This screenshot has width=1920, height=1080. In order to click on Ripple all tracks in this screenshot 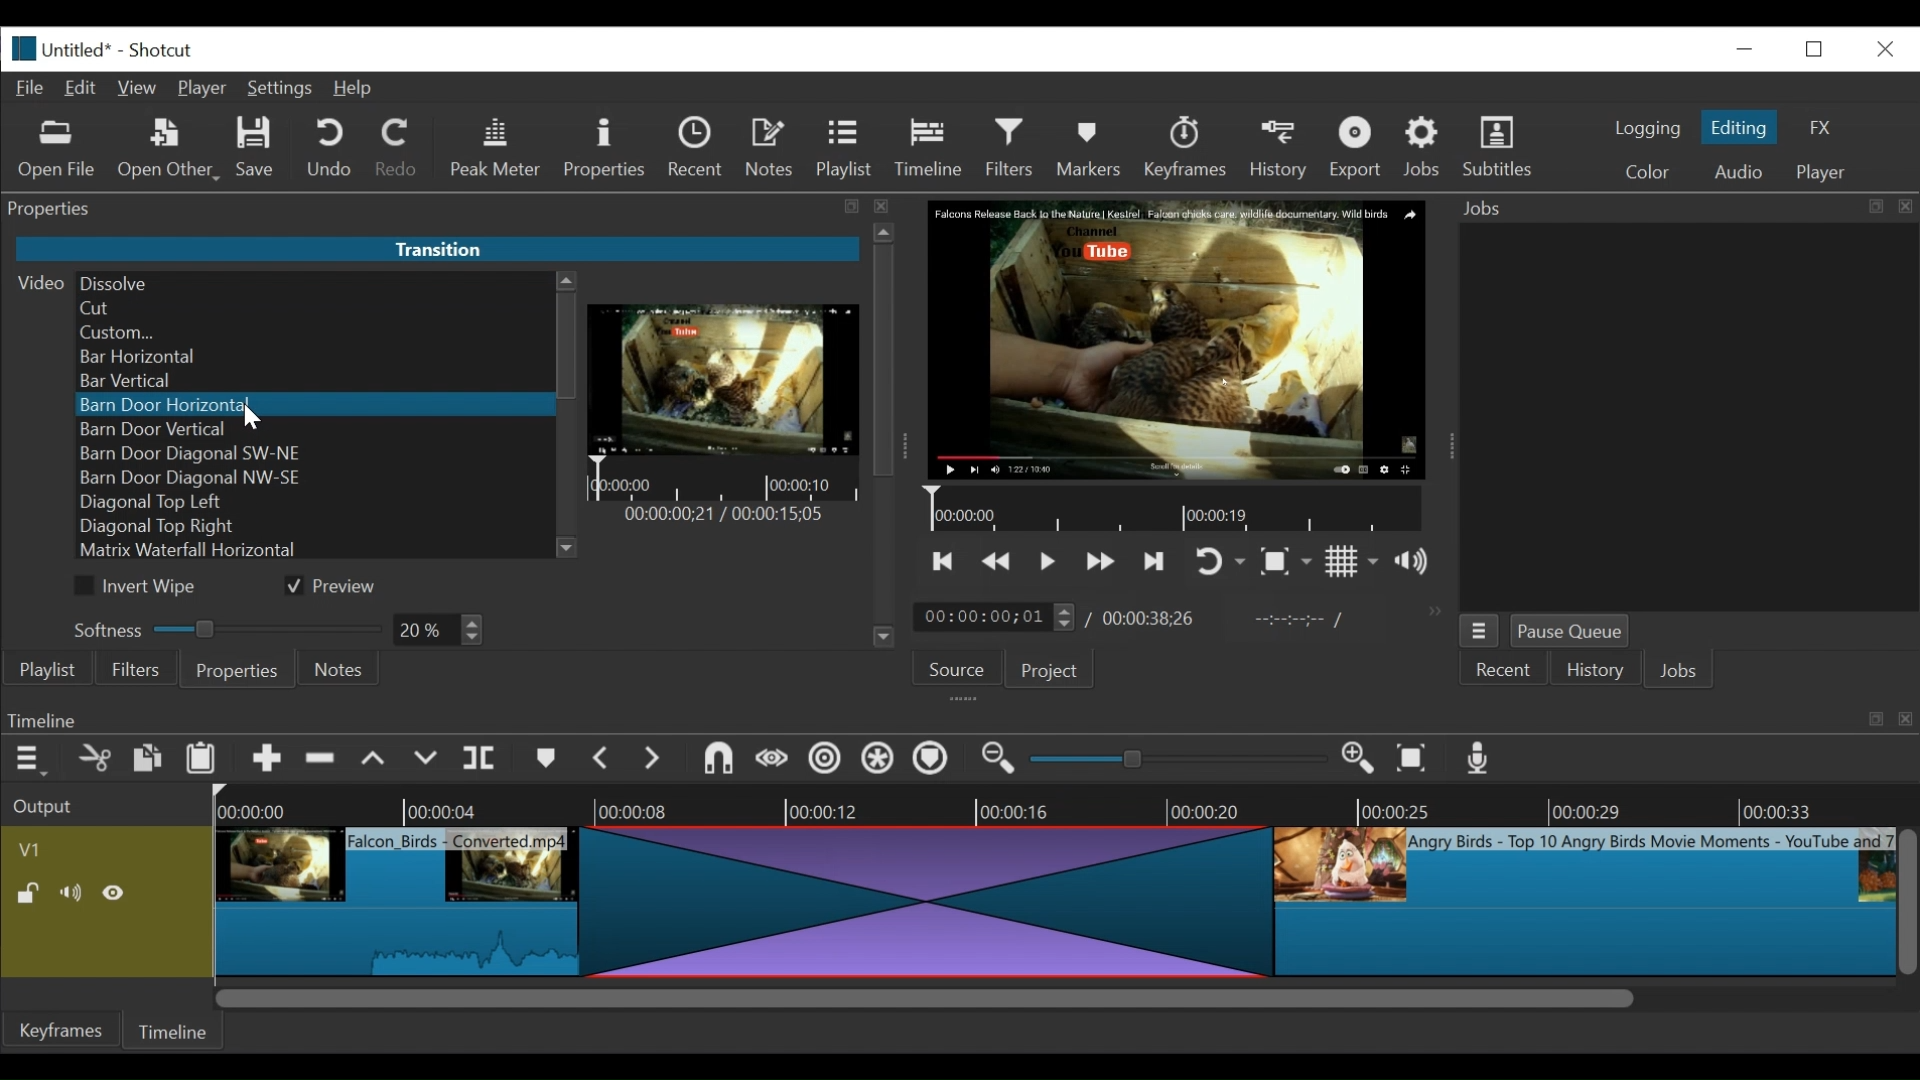, I will do `click(877, 761)`.